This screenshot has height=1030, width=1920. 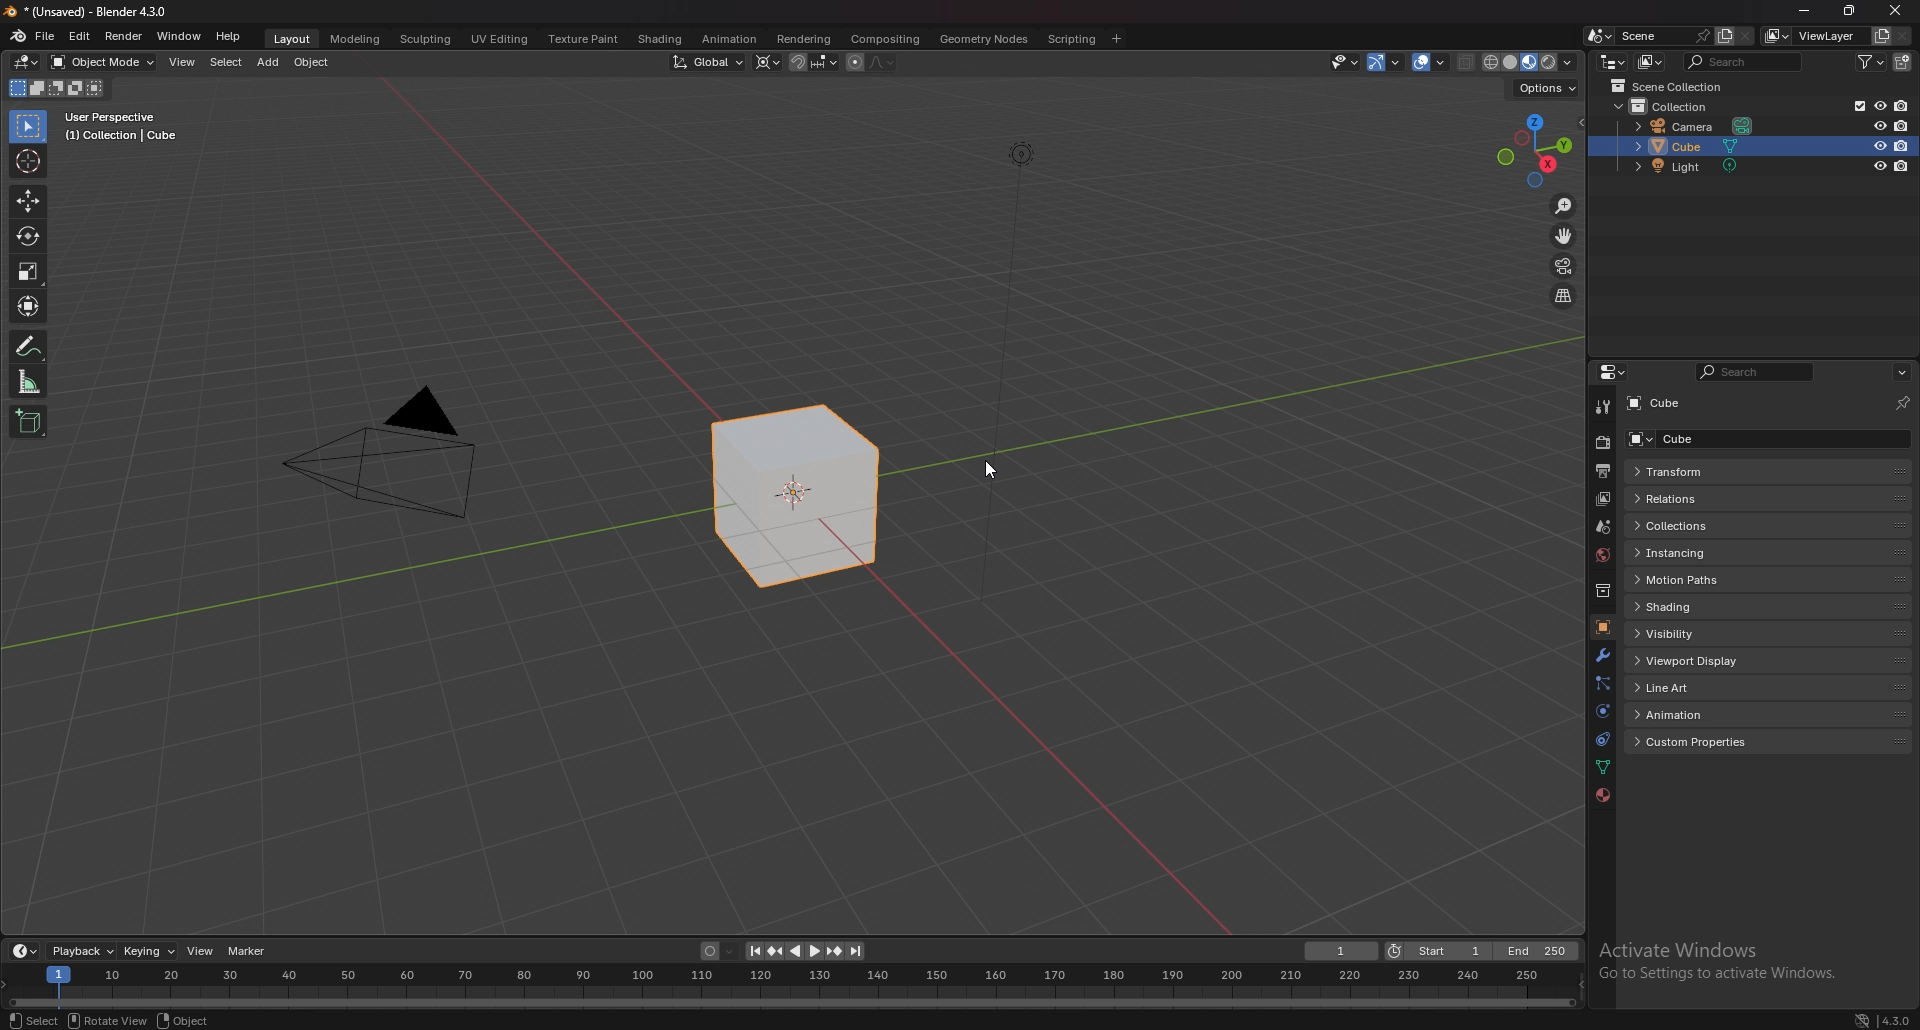 I want to click on constraints, so click(x=1600, y=739).